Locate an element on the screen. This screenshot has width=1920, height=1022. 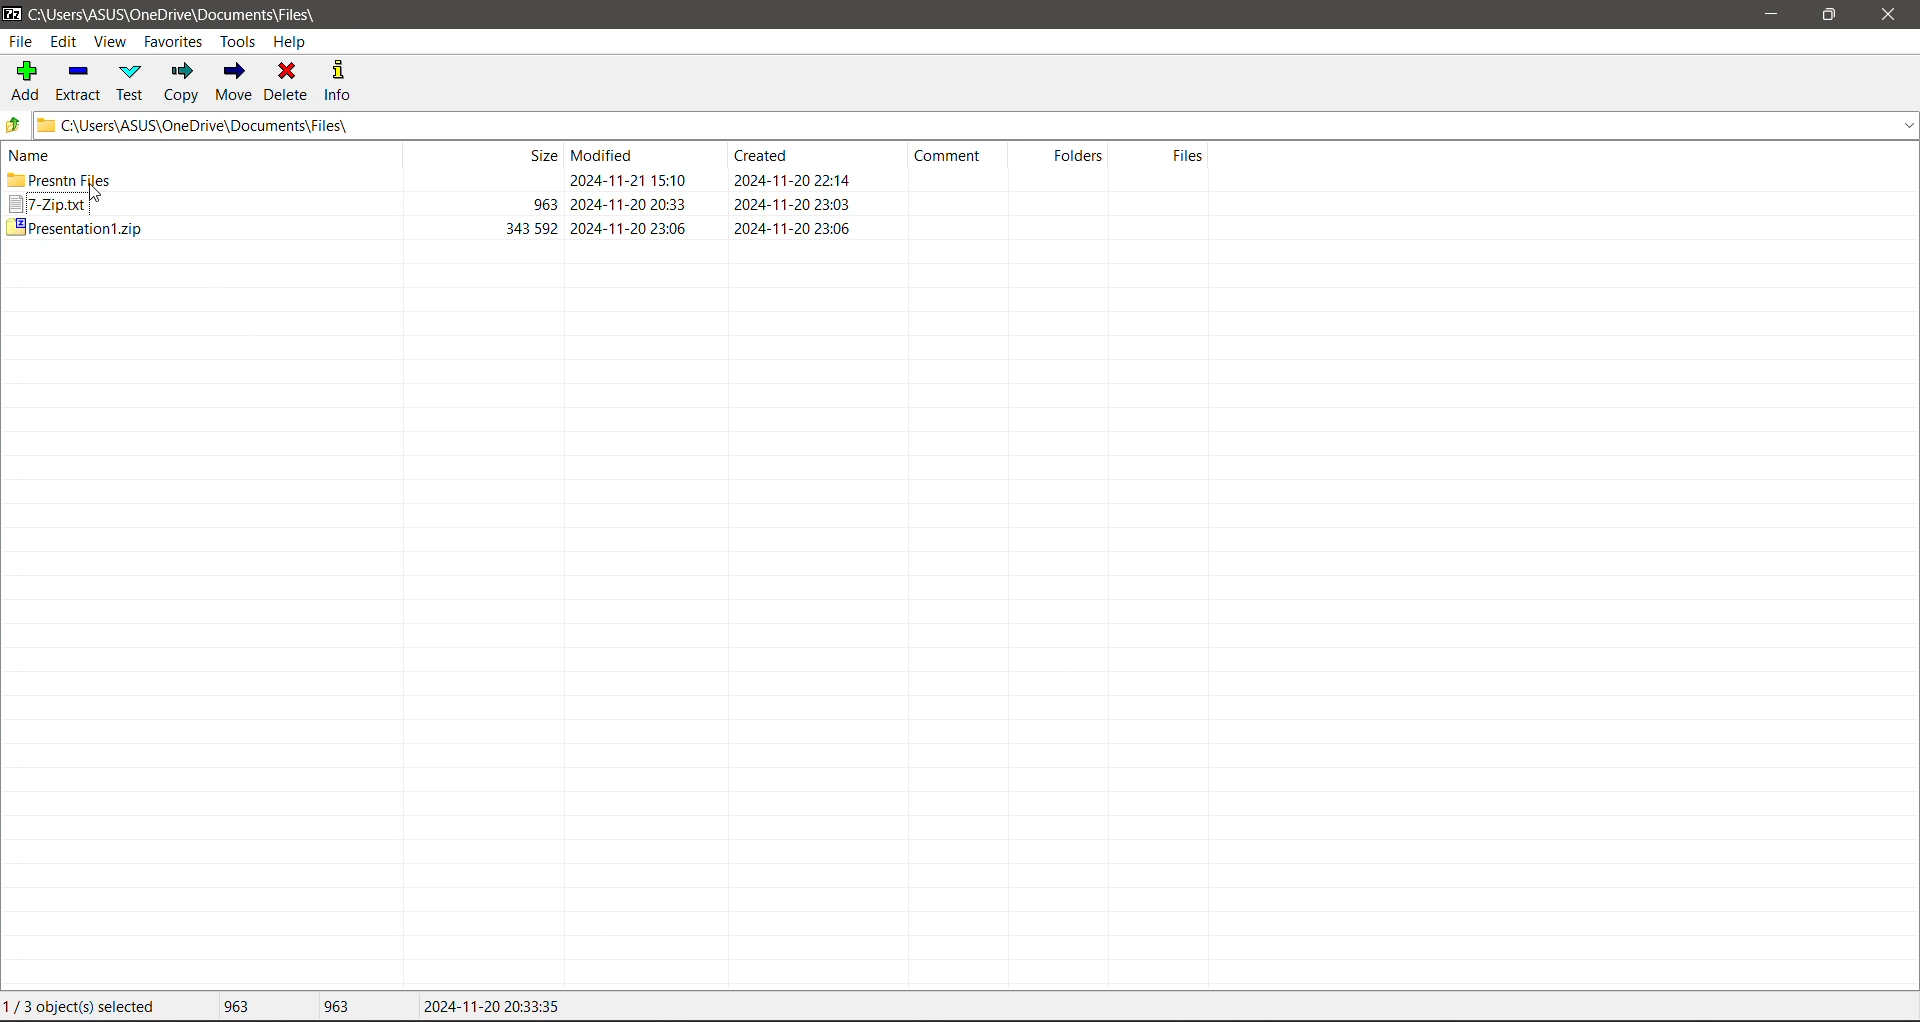
Extract is located at coordinates (77, 80).